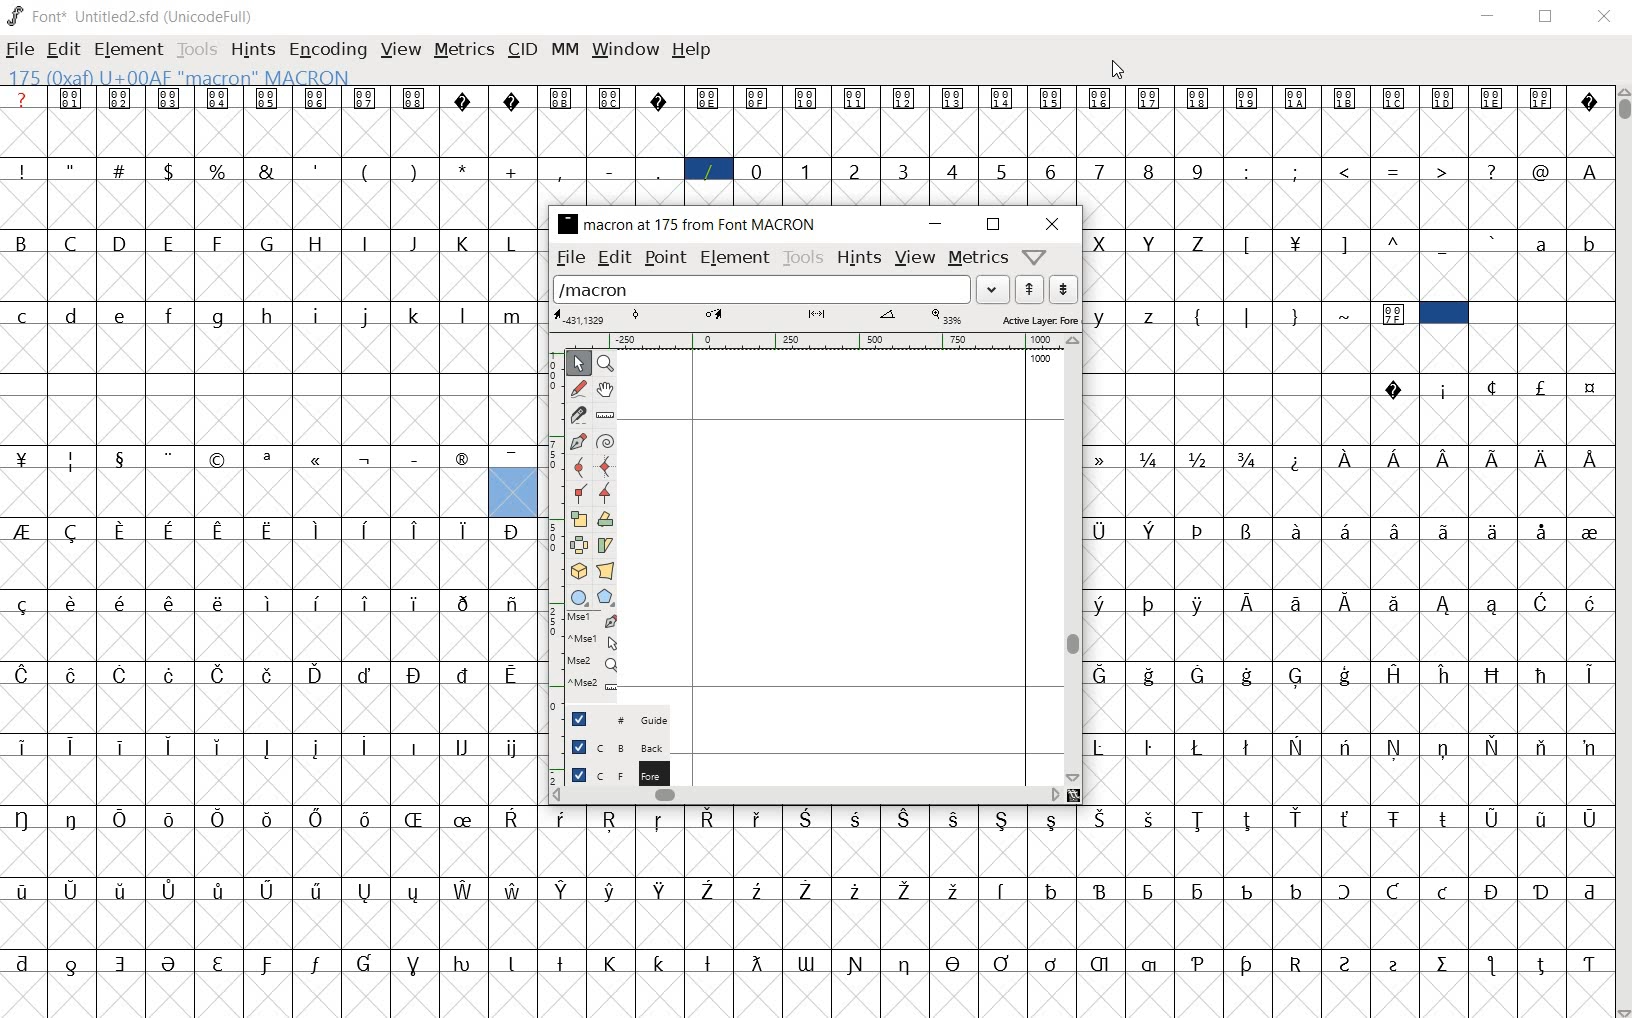 This screenshot has width=1632, height=1018. Describe the element at coordinates (20, 891) in the screenshot. I see `Symbol` at that location.